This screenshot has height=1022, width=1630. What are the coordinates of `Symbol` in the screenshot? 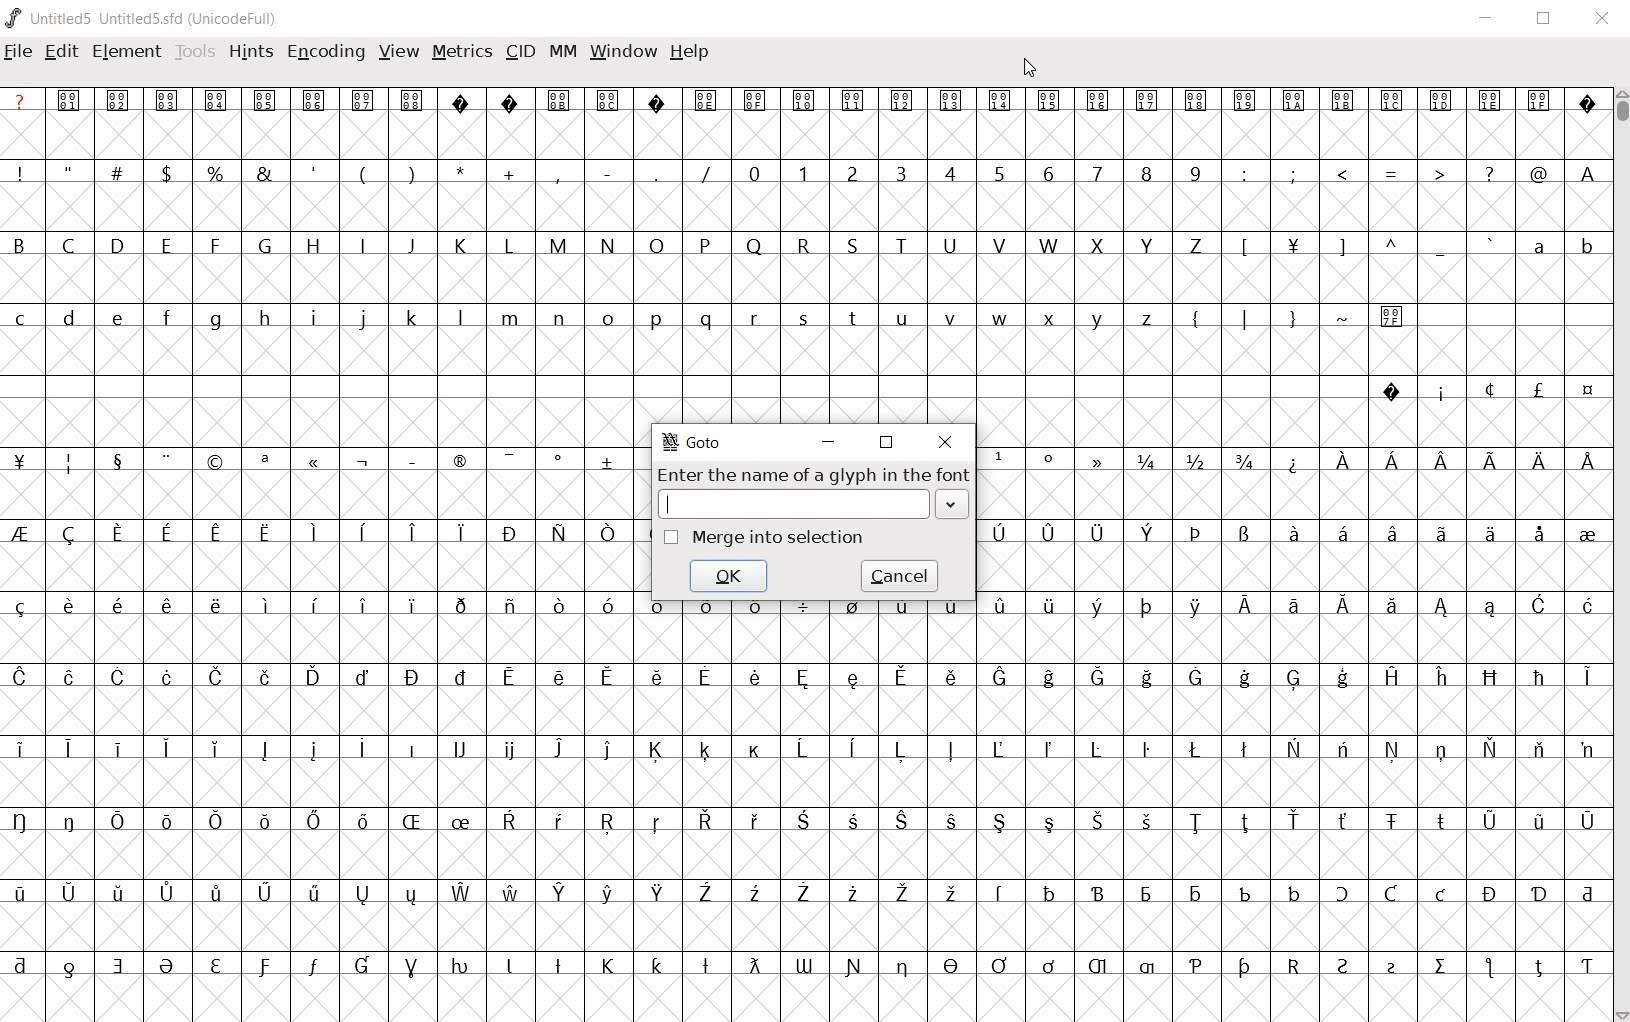 It's located at (999, 677).